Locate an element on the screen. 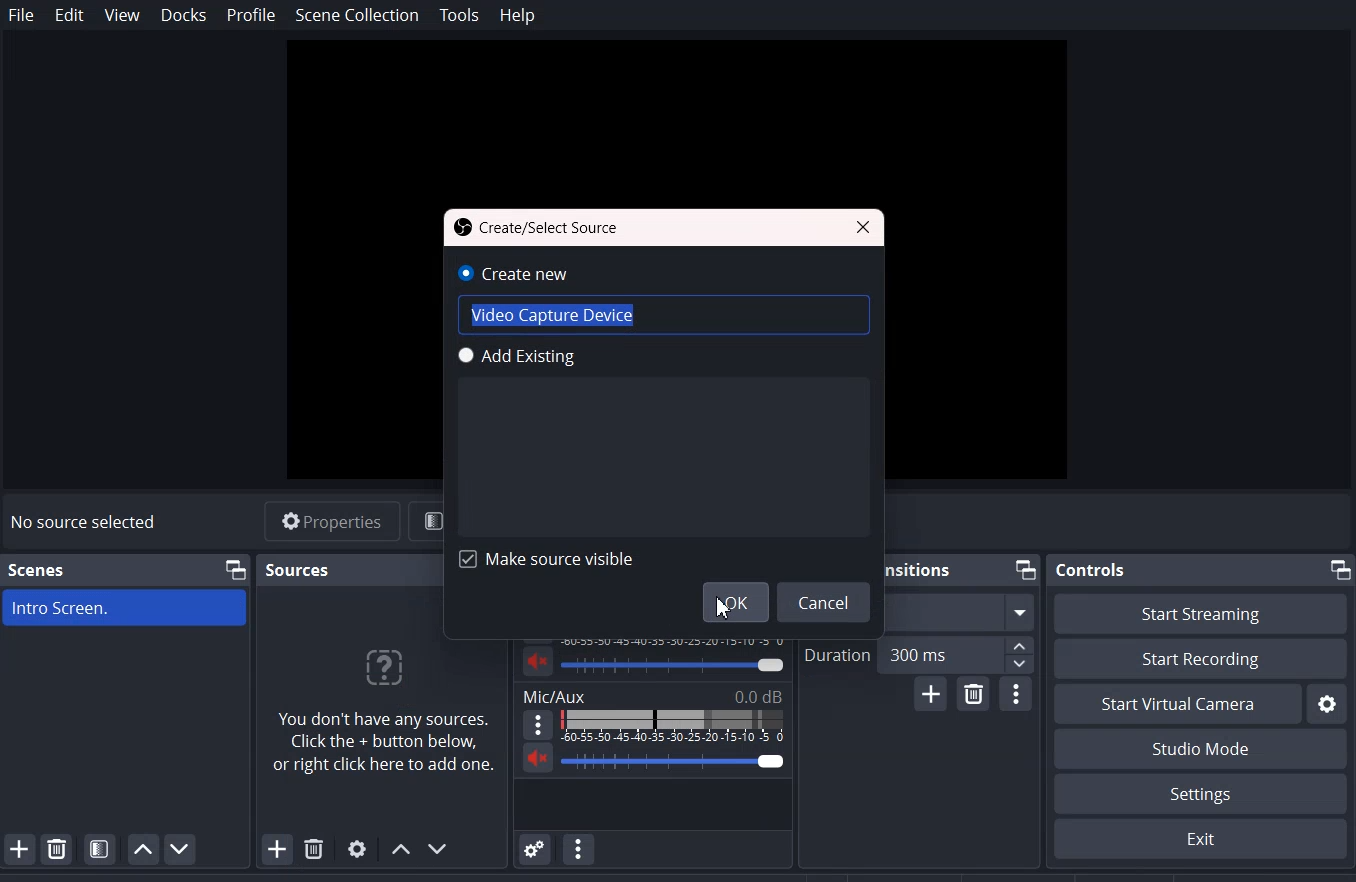 This screenshot has width=1356, height=882. Docks is located at coordinates (184, 14).